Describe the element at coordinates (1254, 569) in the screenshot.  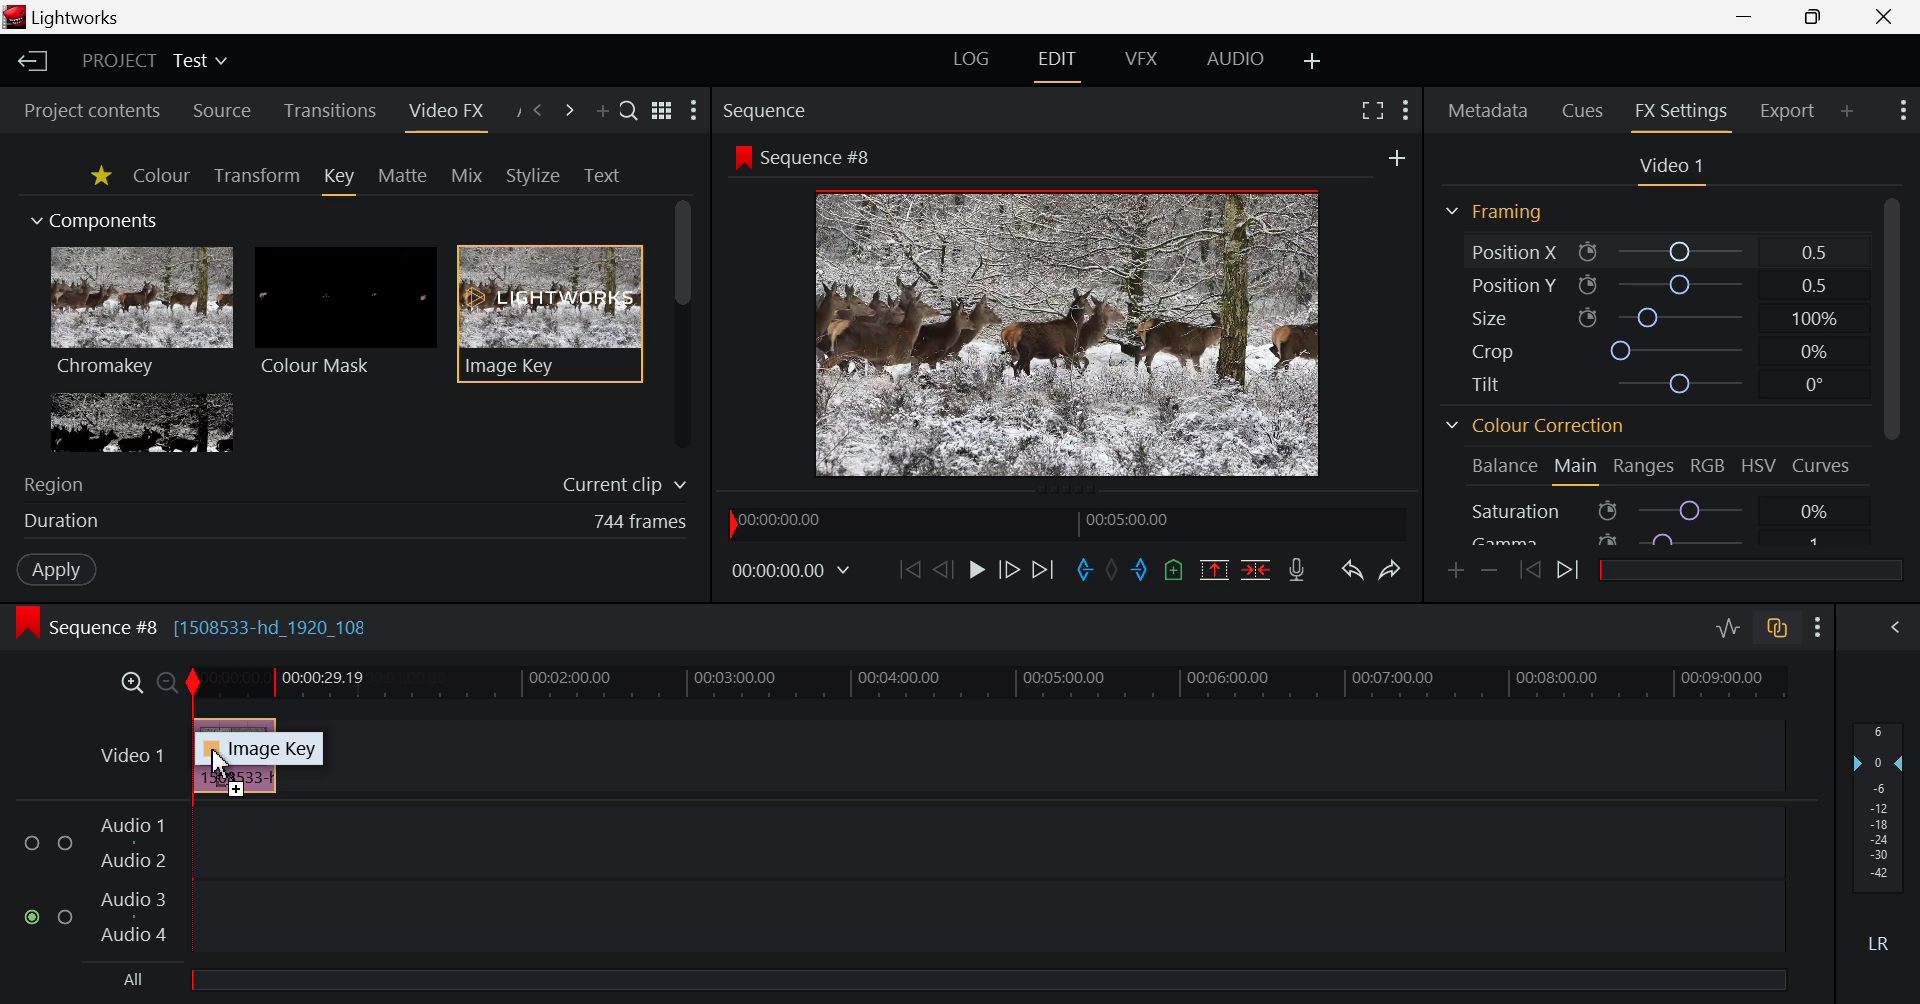
I see `Delete/Cut` at that location.